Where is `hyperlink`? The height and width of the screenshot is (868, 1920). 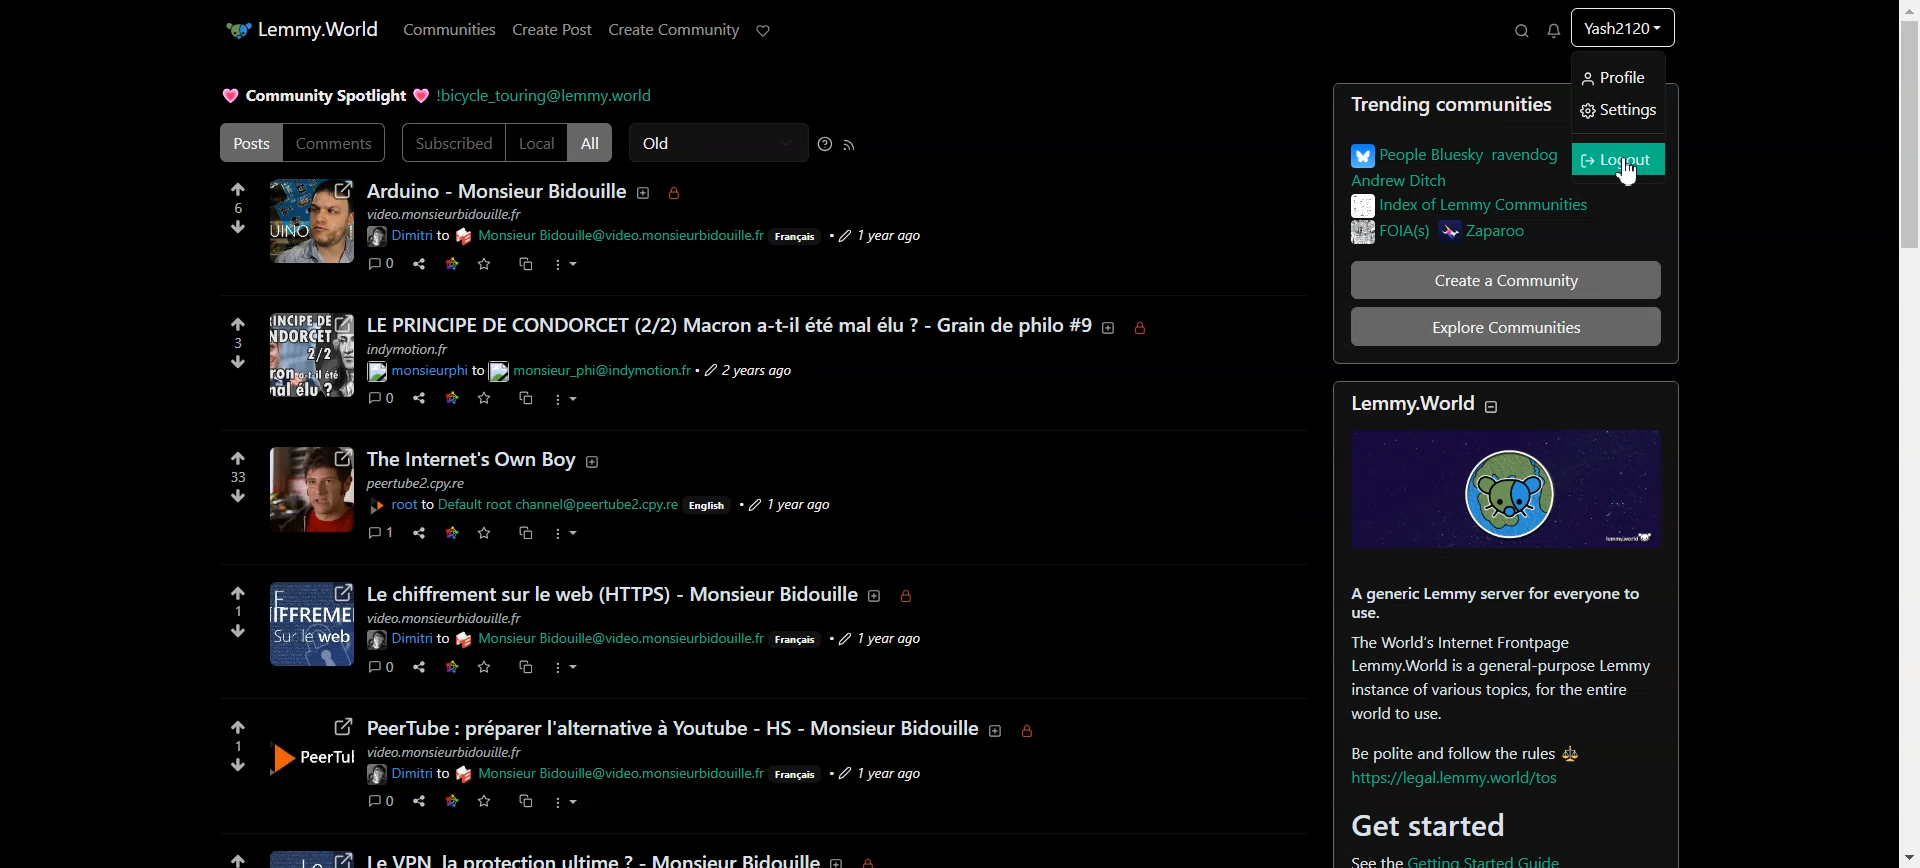
hyperlink is located at coordinates (402, 507).